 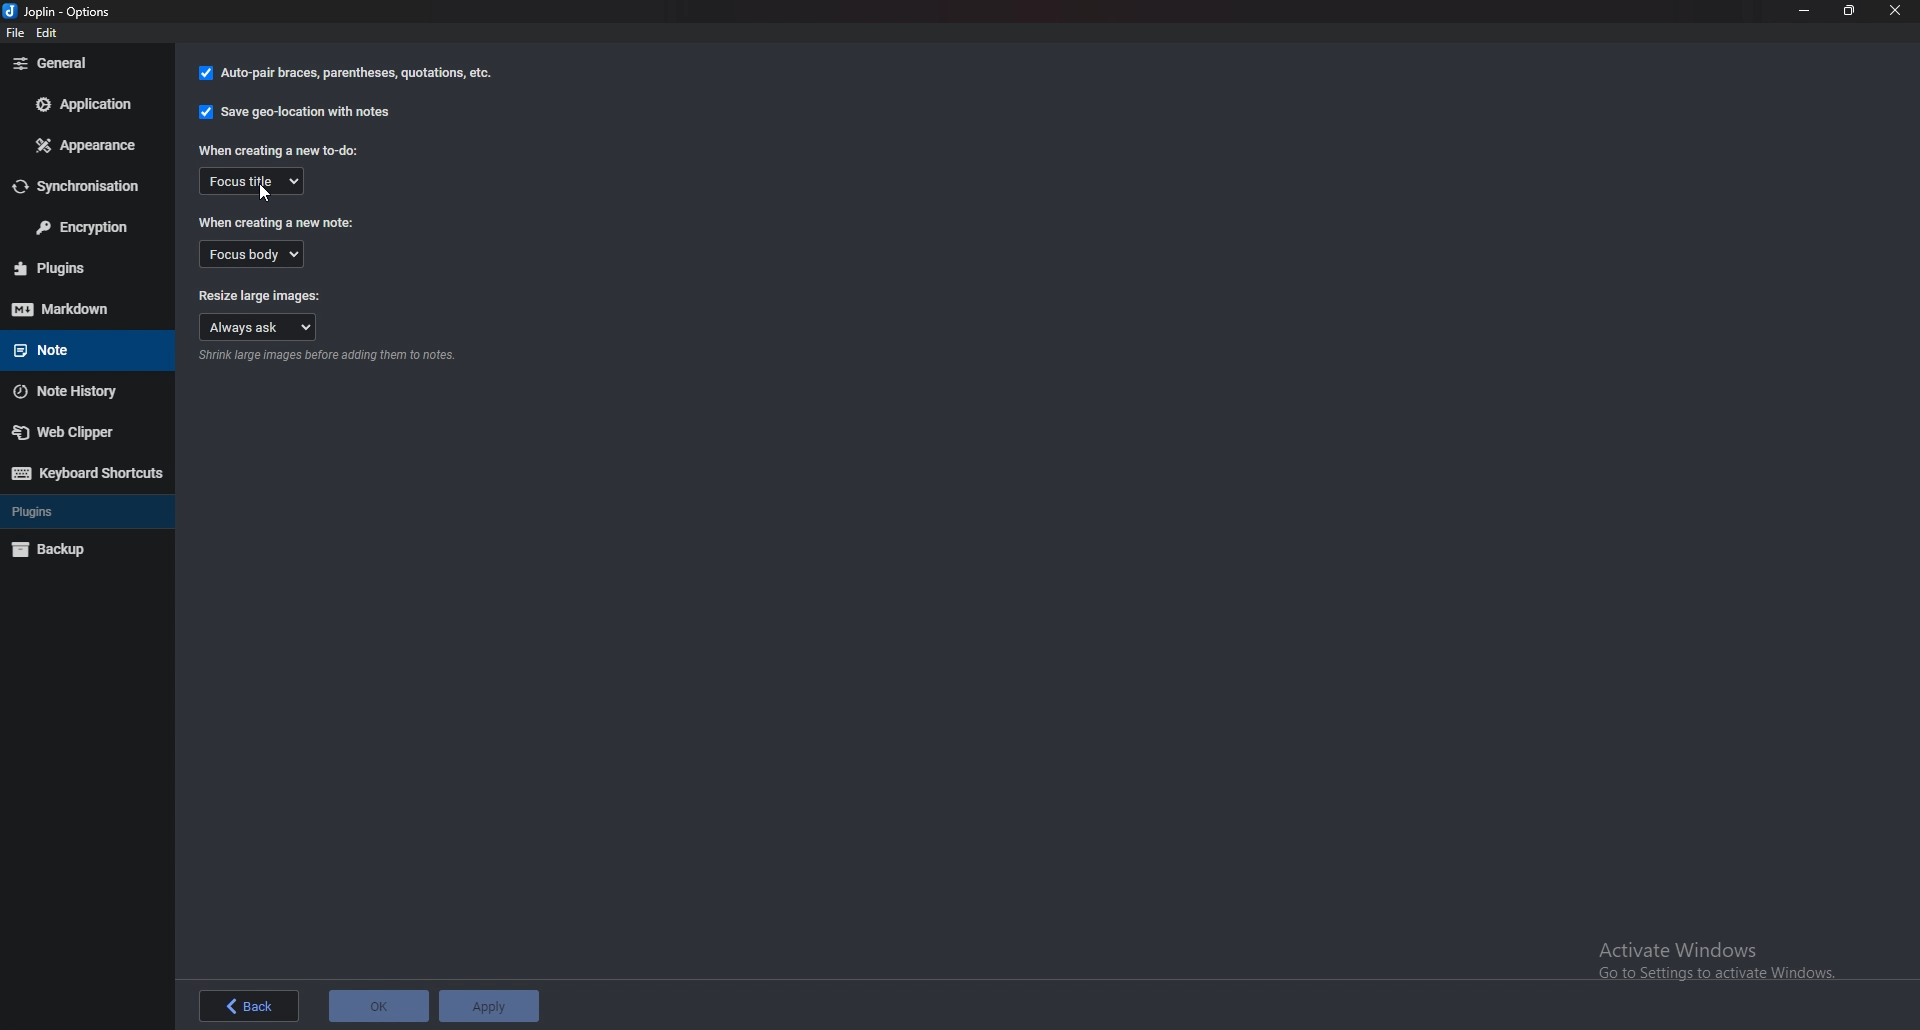 I want to click on edit, so click(x=56, y=32).